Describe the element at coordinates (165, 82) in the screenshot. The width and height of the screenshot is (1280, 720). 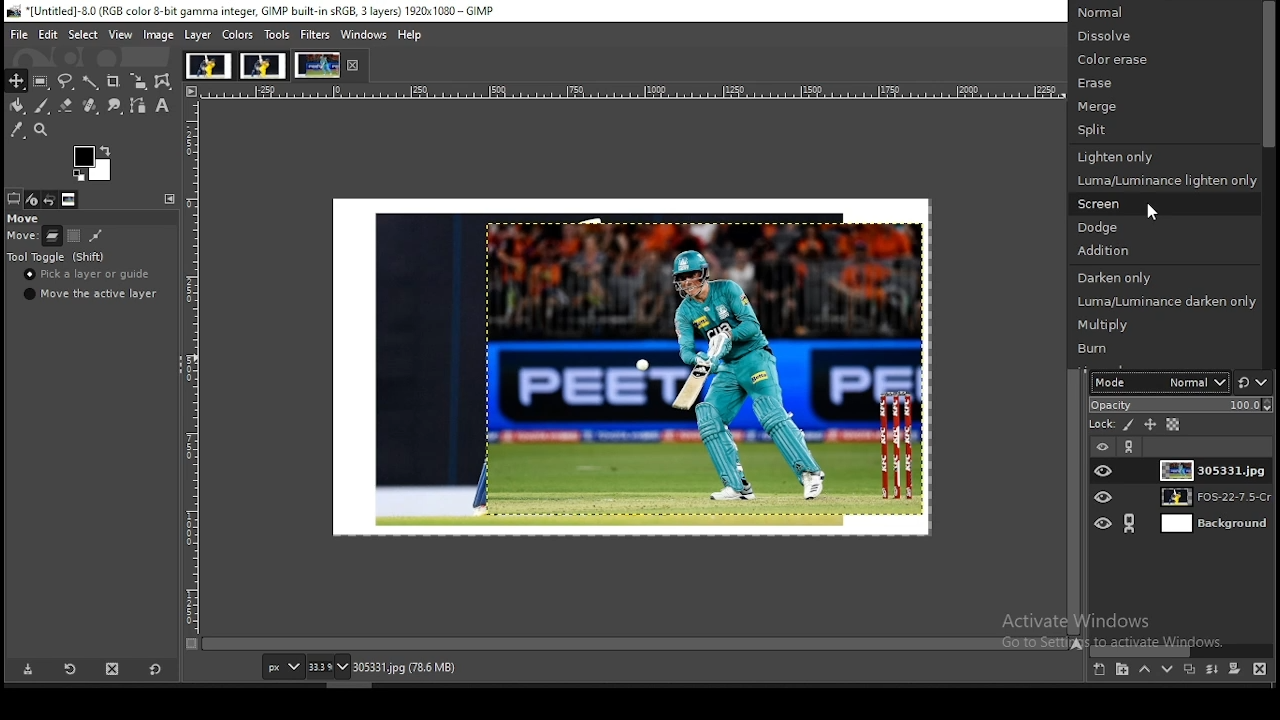
I see `cage transform tool` at that location.